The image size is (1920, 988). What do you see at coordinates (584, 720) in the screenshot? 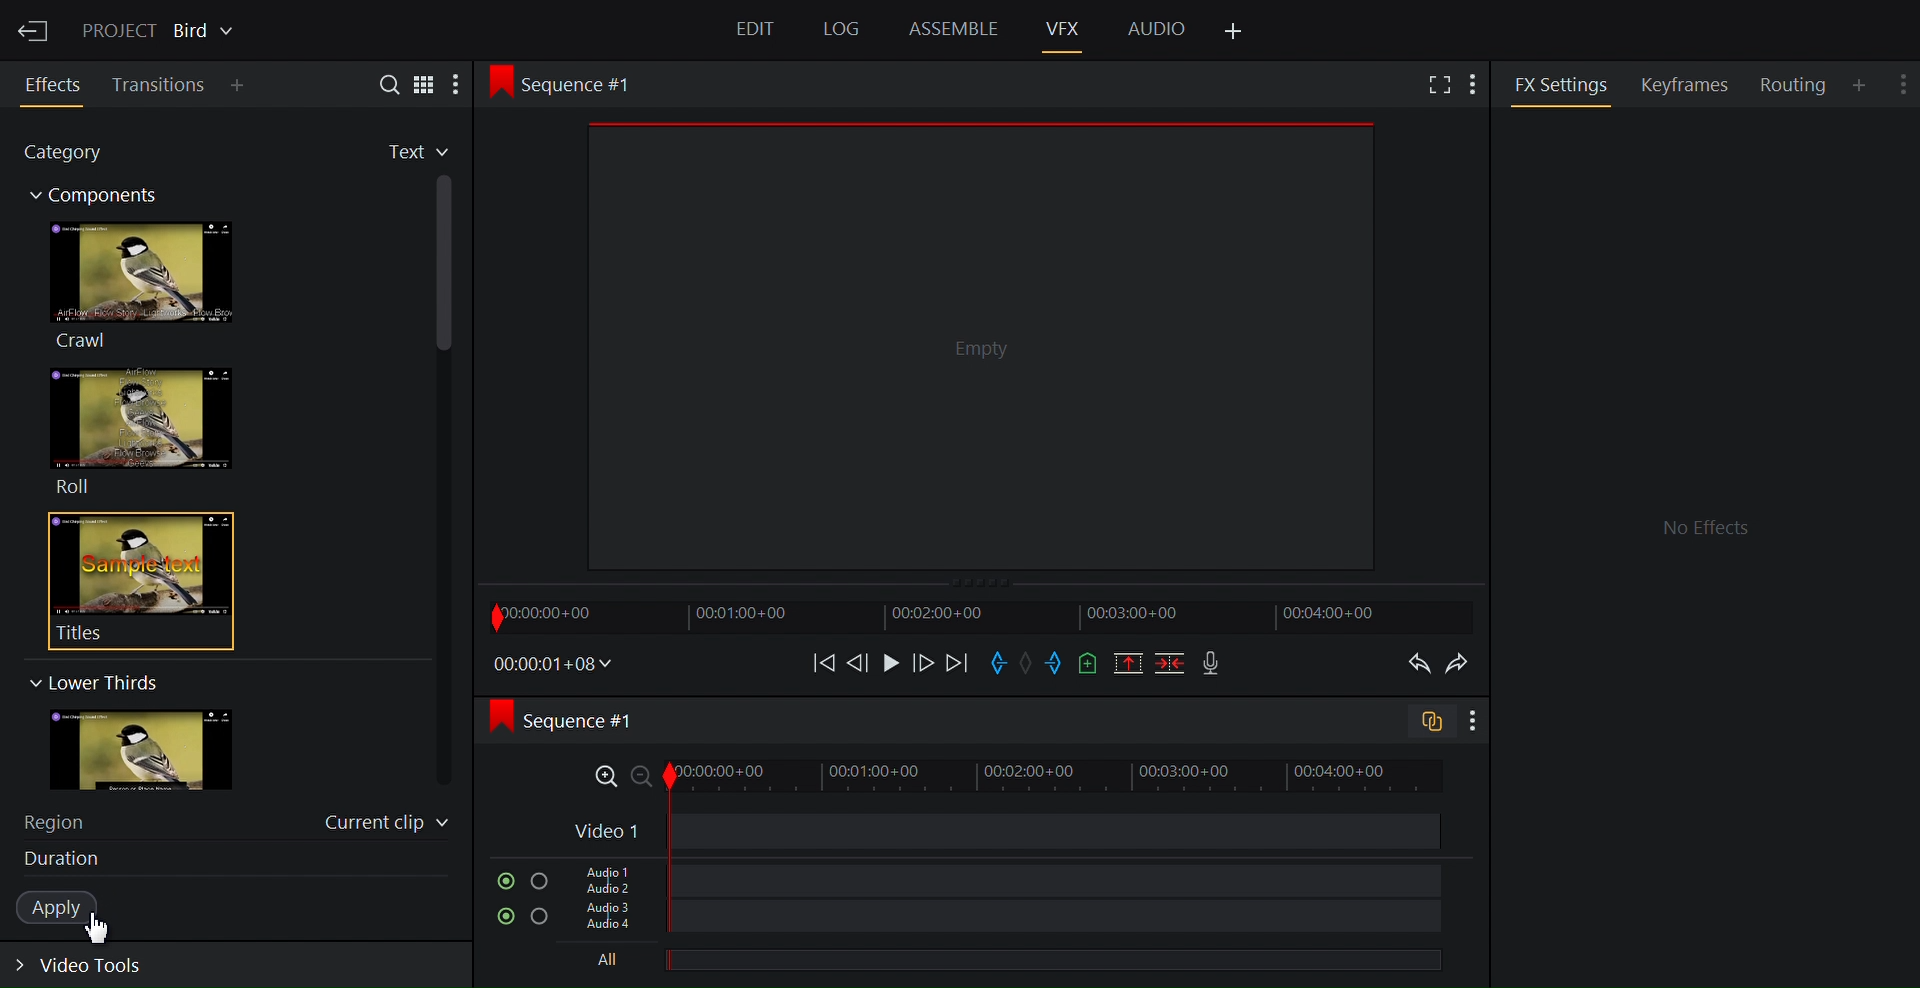
I see `Sequence` at bounding box center [584, 720].